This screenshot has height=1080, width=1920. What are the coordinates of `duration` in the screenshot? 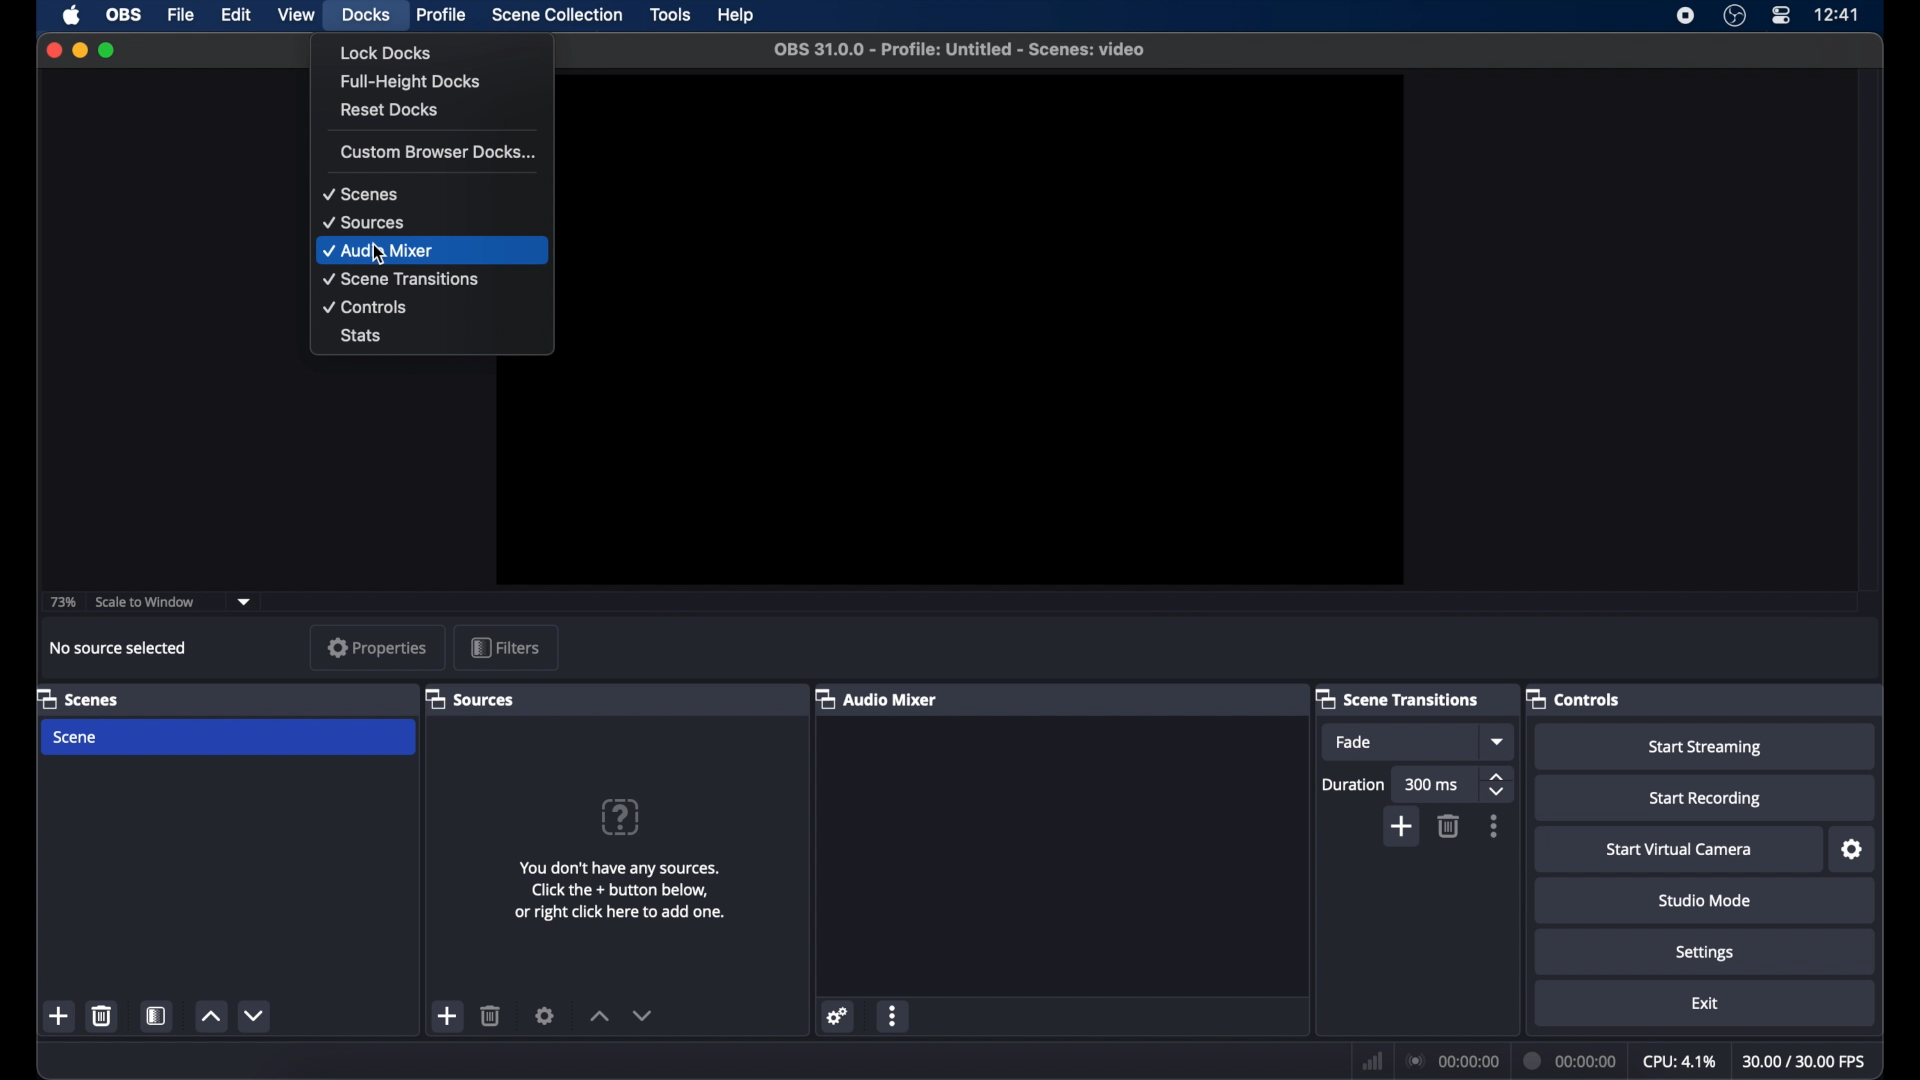 It's located at (1354, 784).